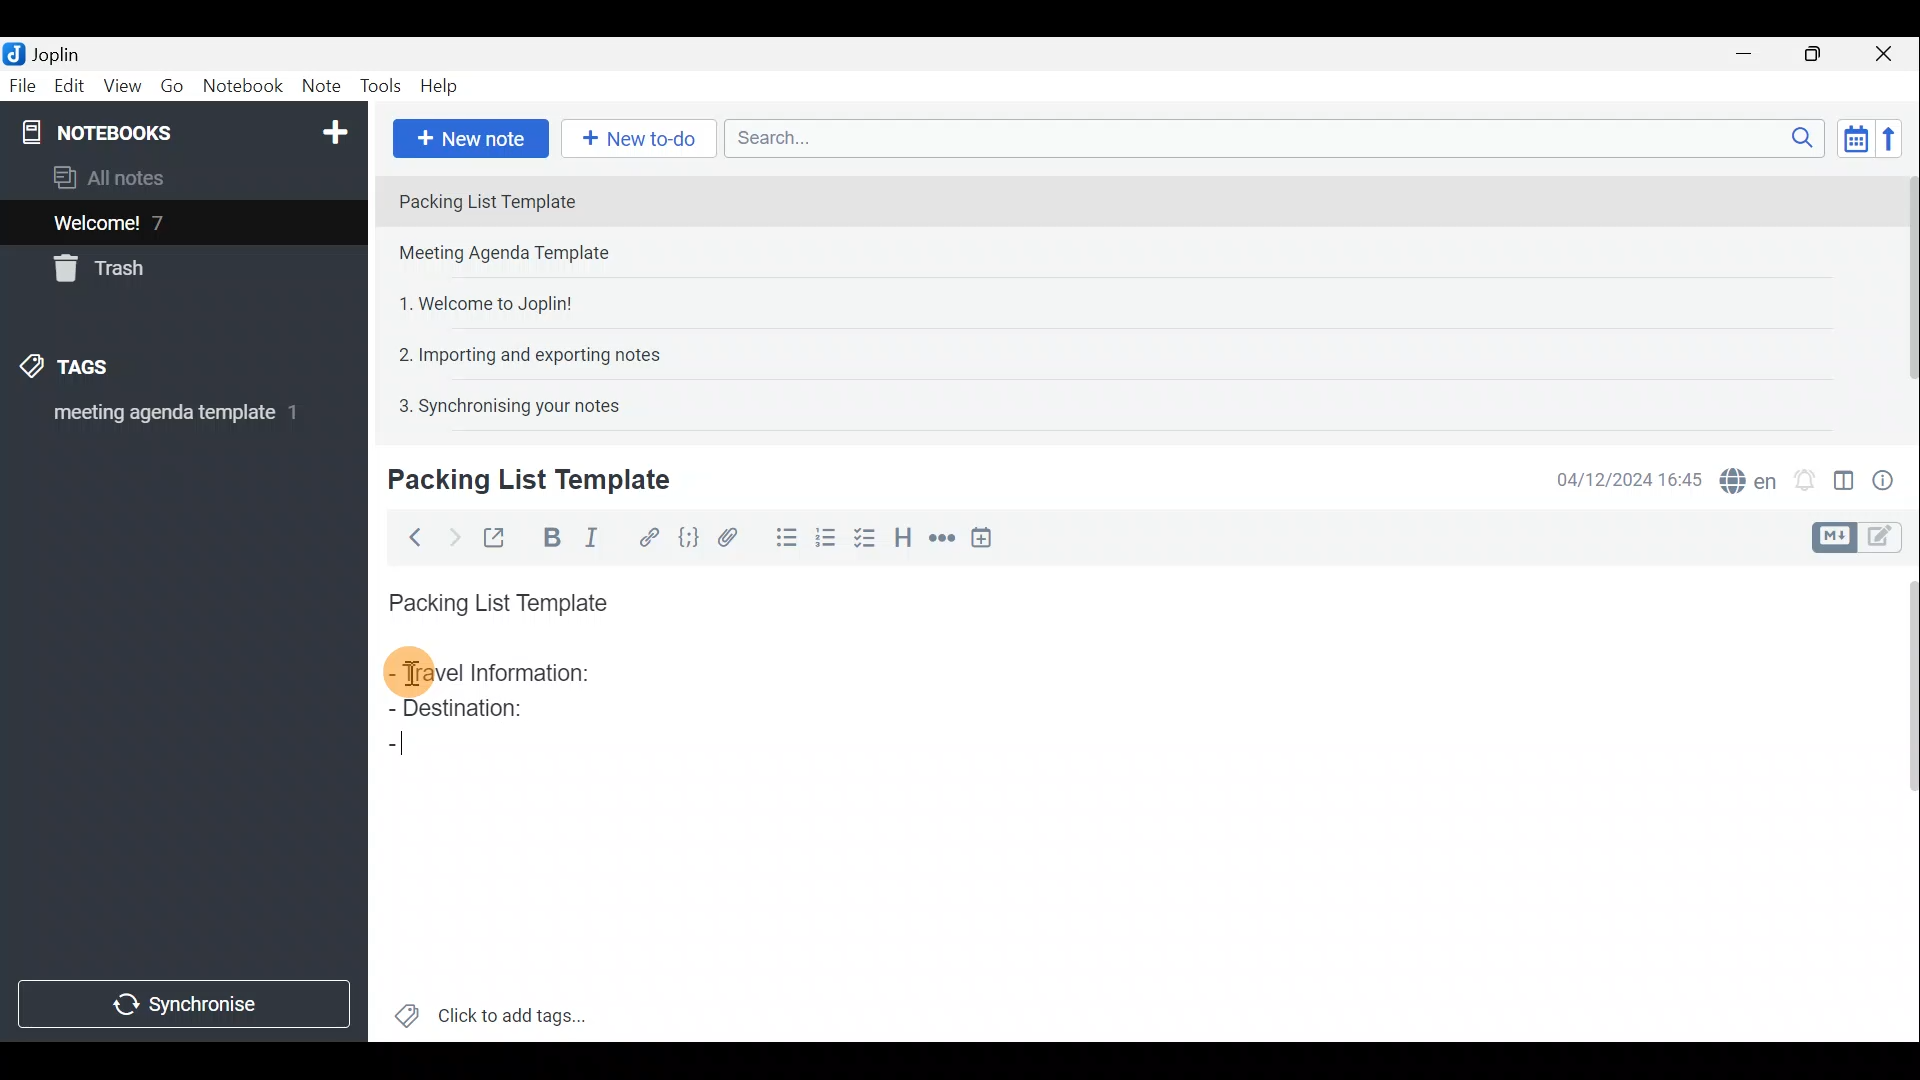  Describe the element at coordinates (181, 130) in the screenshot. I see `Notebook` at that location.